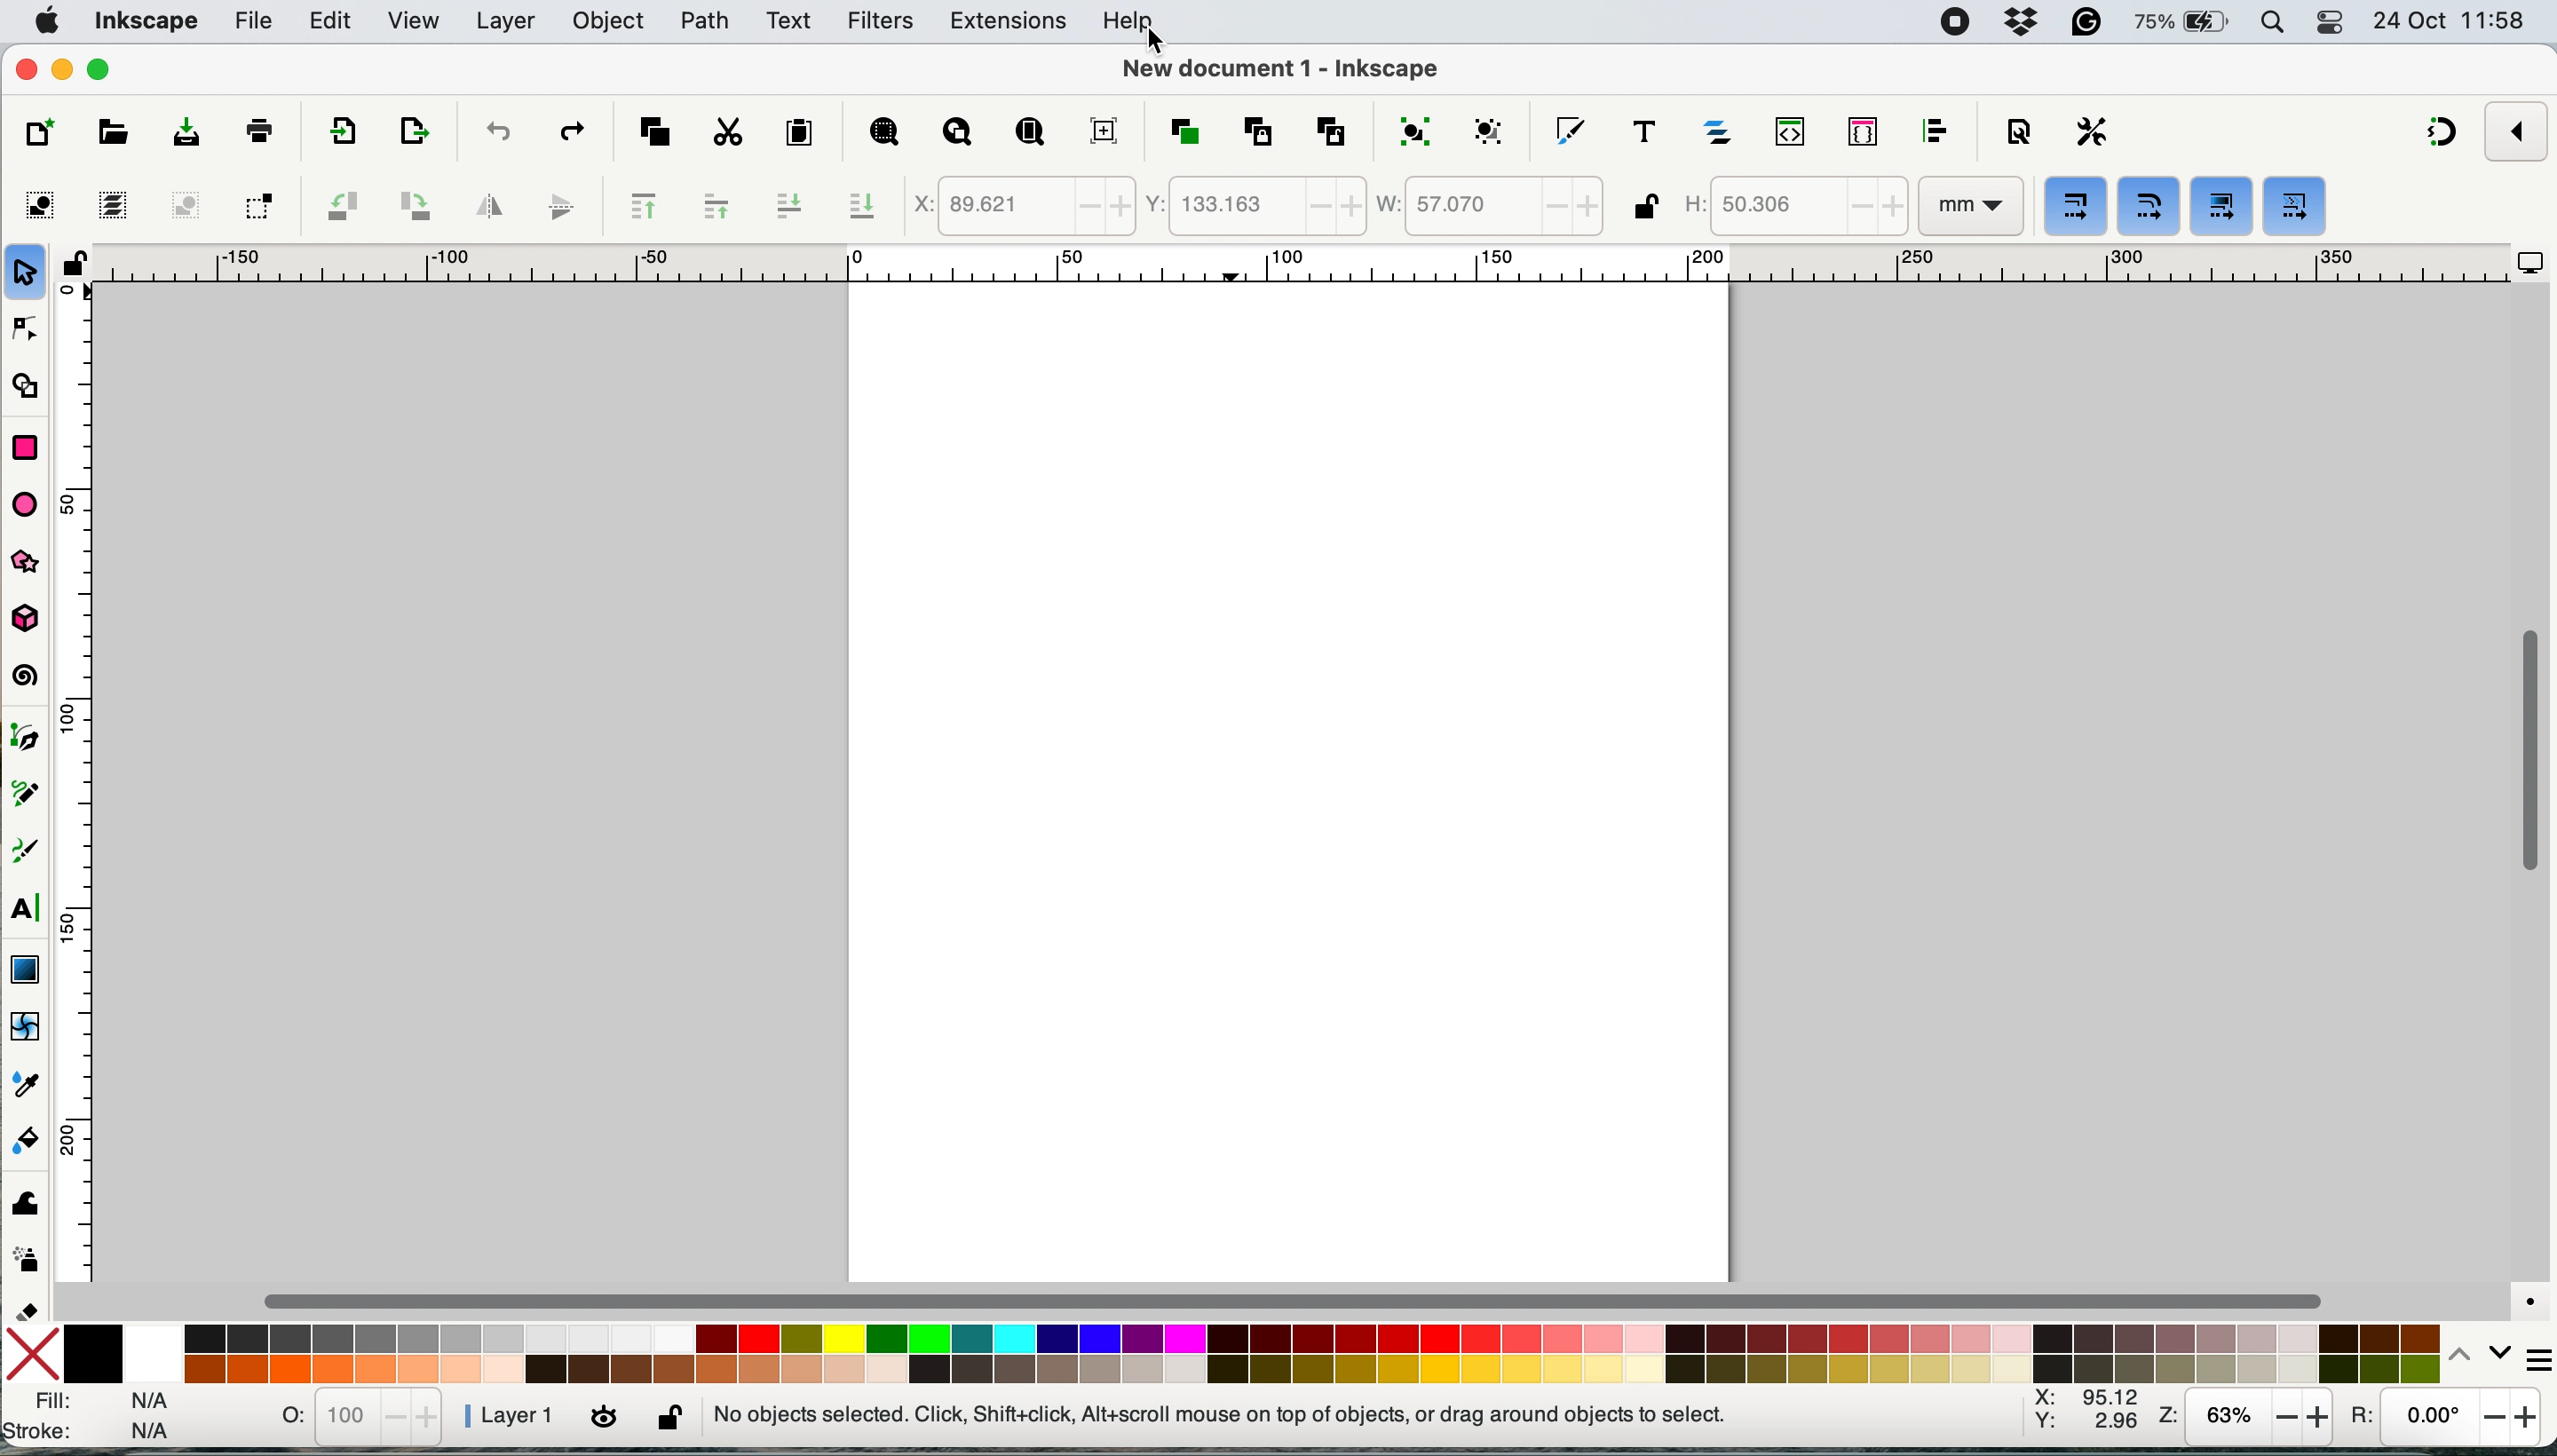 This screenshot has height=1456, width=2557. Describe the element at coordinates (2091, 132) in the screenshot. I see `preferences` at that location.